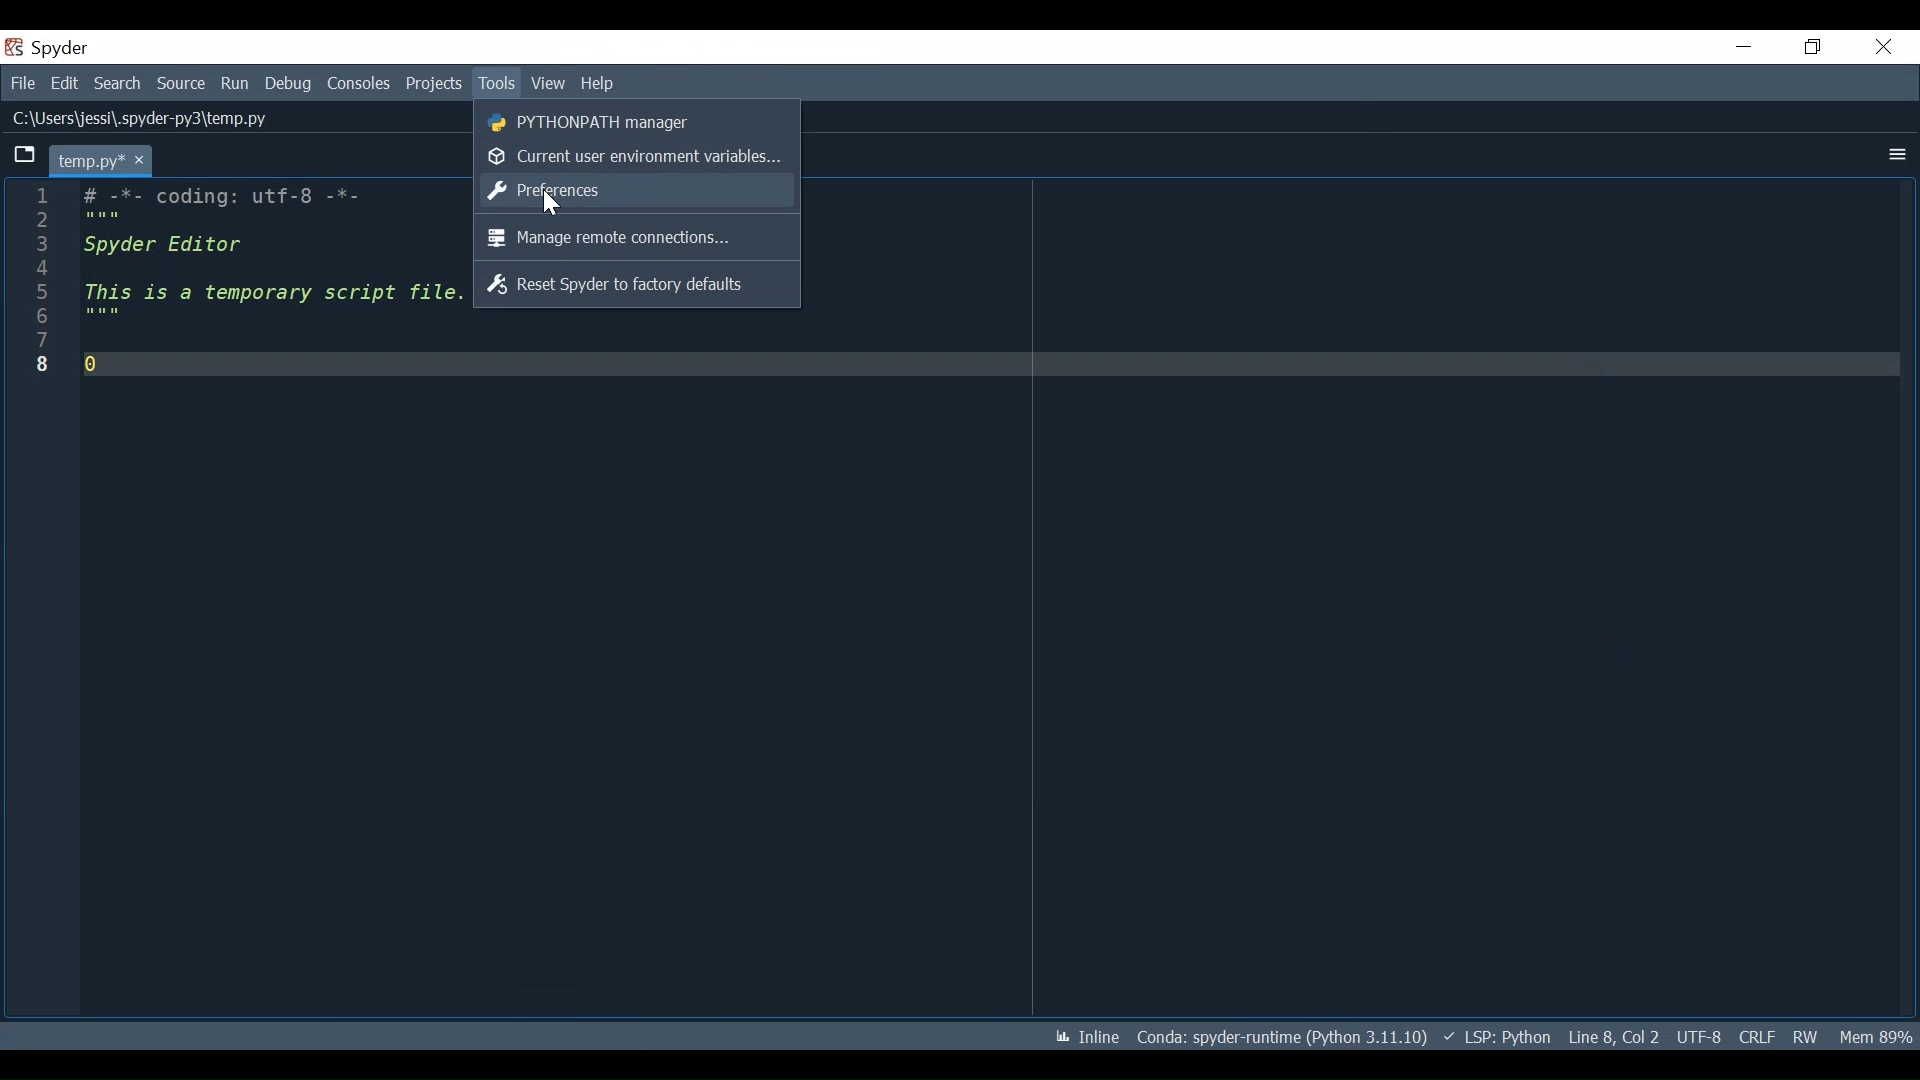 This screenshot has height=1080, width=1920. I want to click on Consoles, so click(359, 84).